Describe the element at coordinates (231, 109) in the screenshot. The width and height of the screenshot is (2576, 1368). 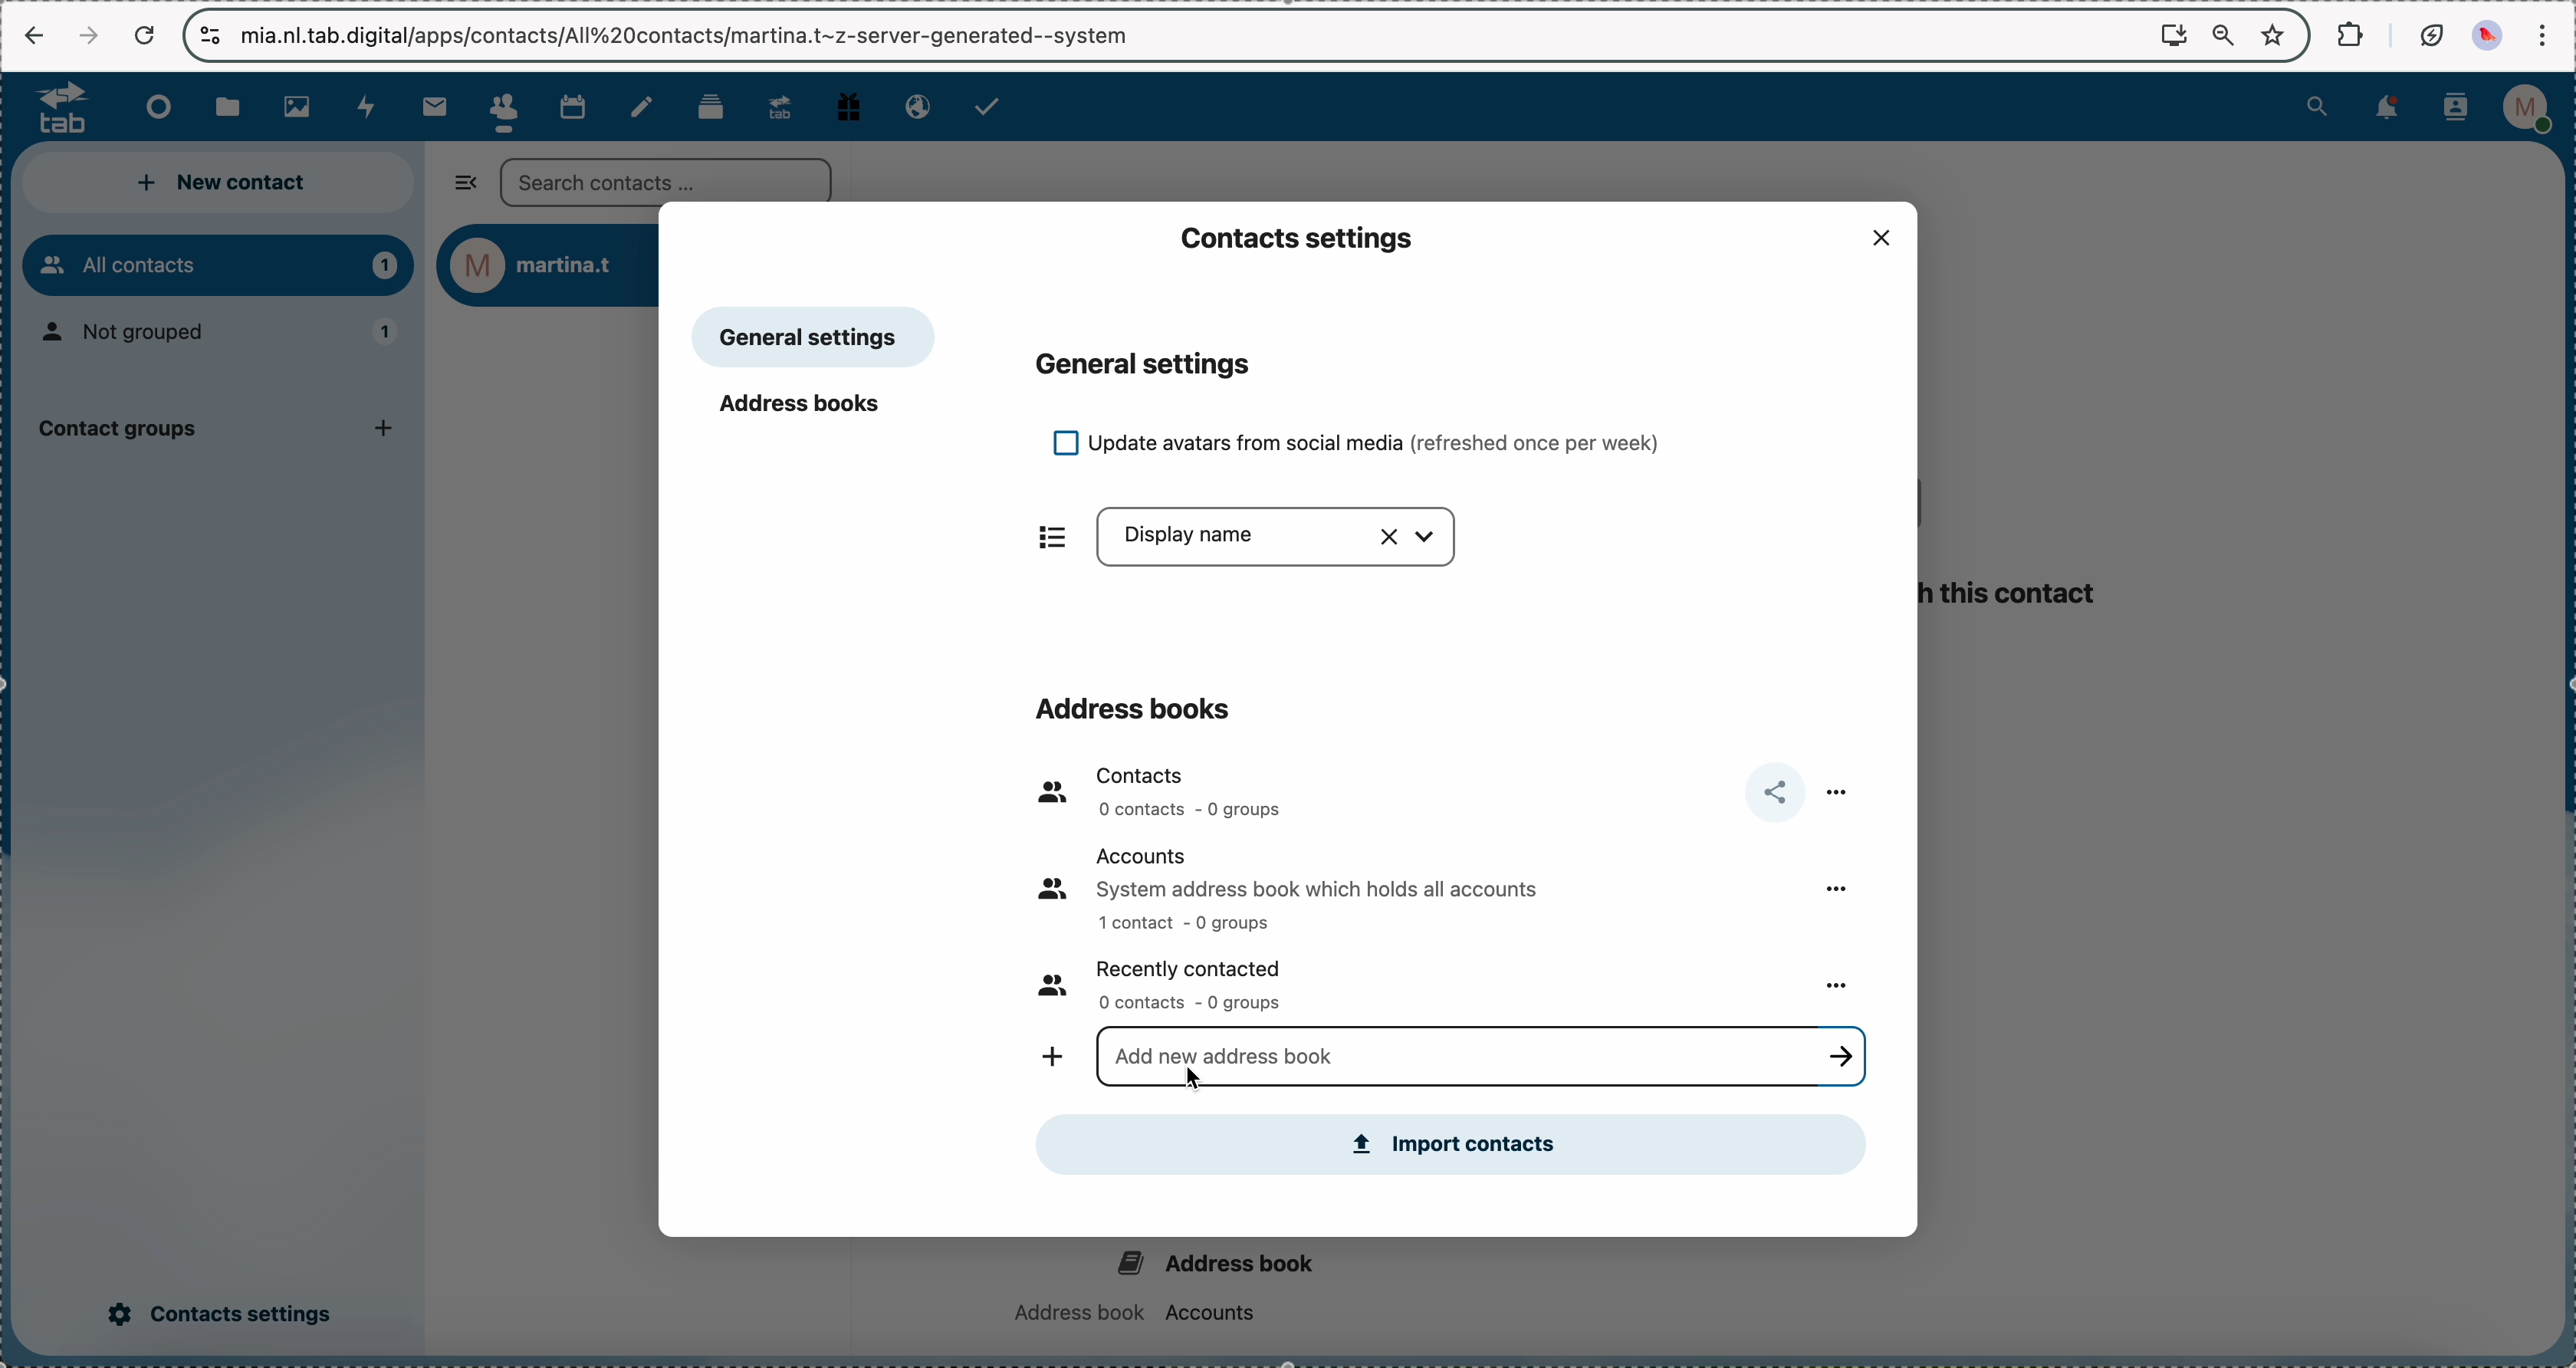
I see `files` at that location.